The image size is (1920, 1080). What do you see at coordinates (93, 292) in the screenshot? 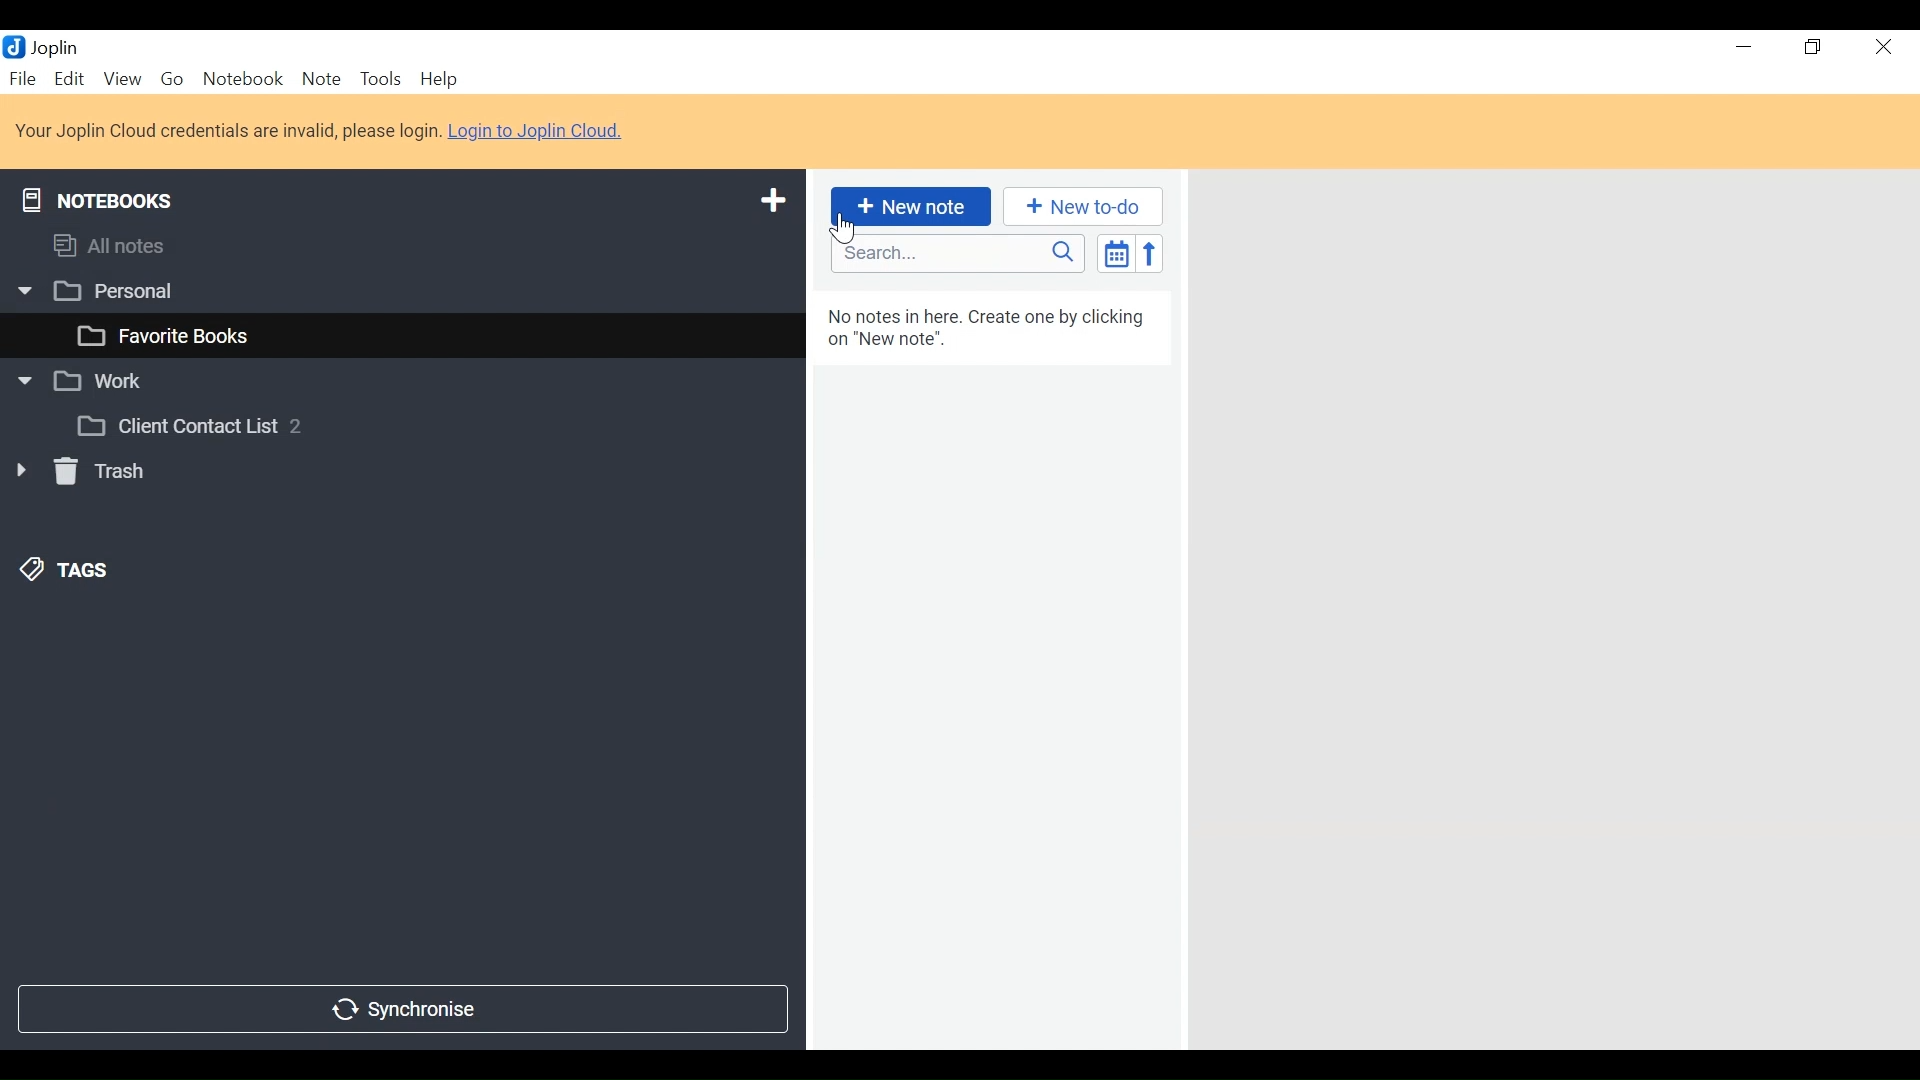
I see ` Personal` at bounding box center [93, 292].